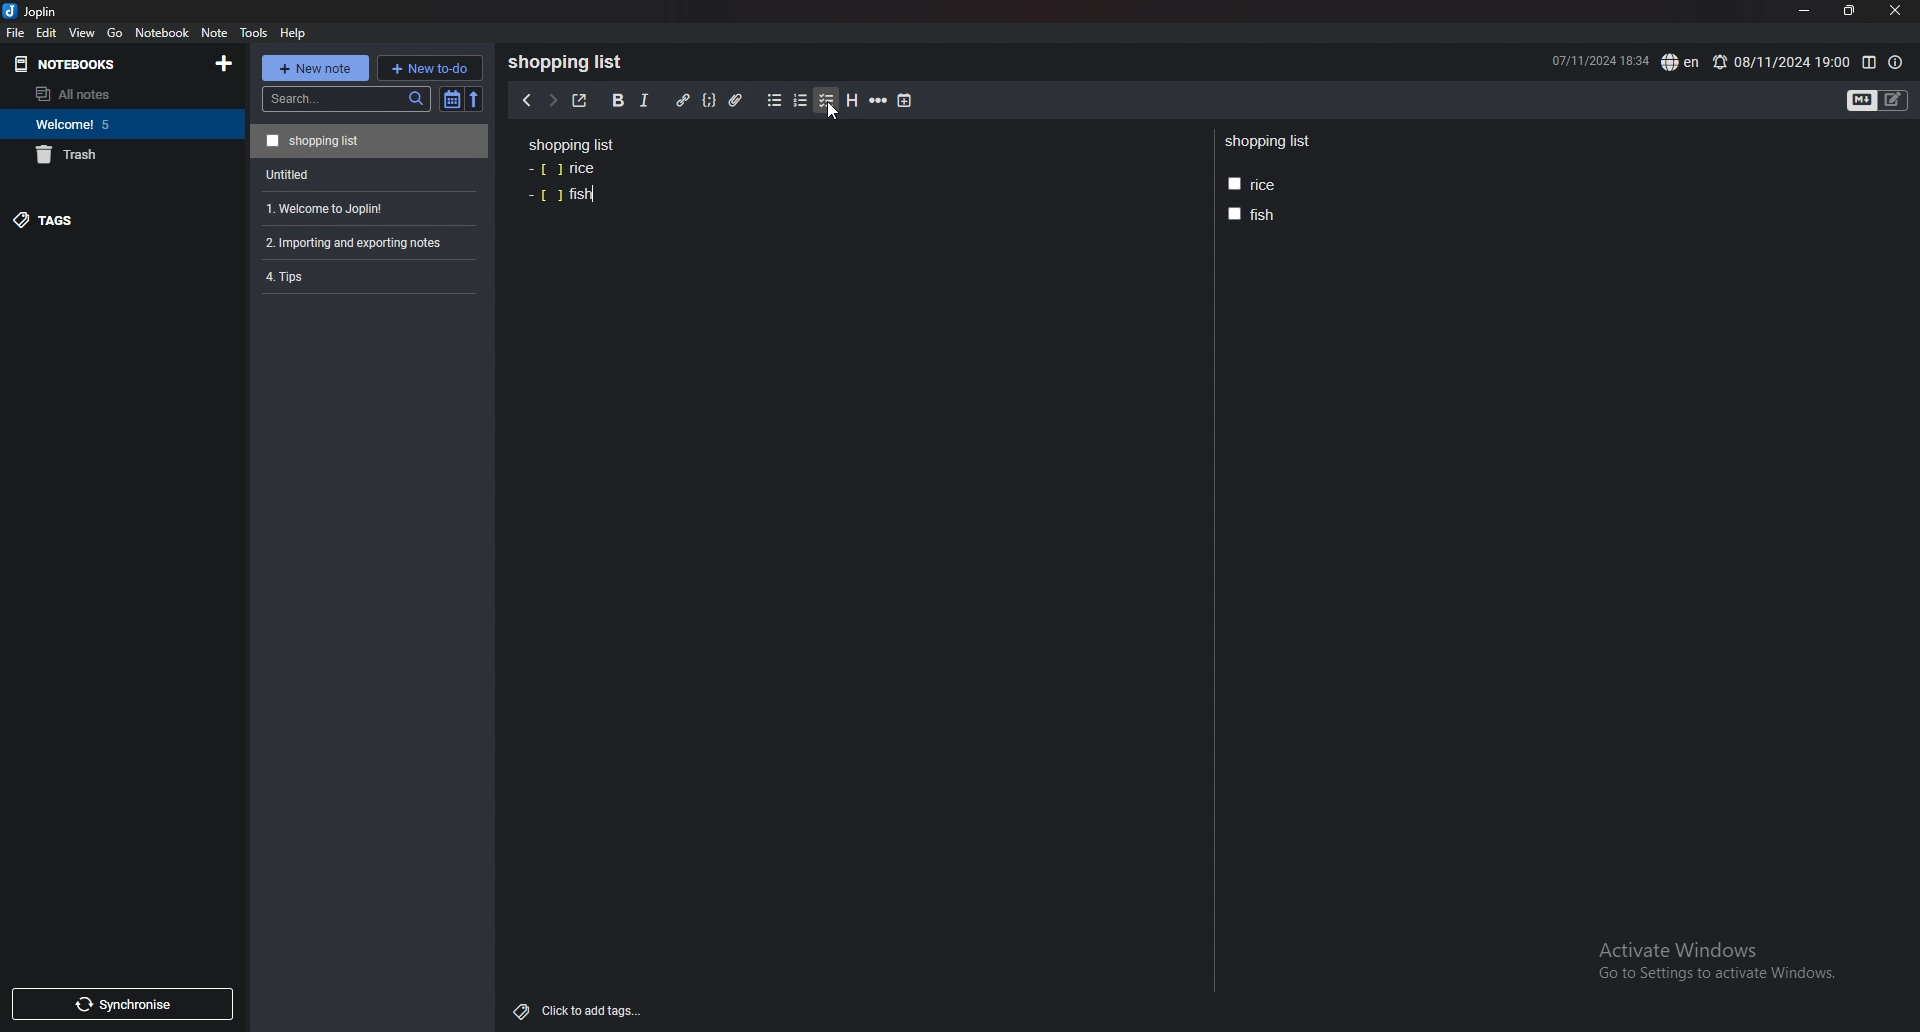  What do you see at coordinates (367, 276) in the screenshot?
I see `4.Tips.` at bounding box center [367, 276].